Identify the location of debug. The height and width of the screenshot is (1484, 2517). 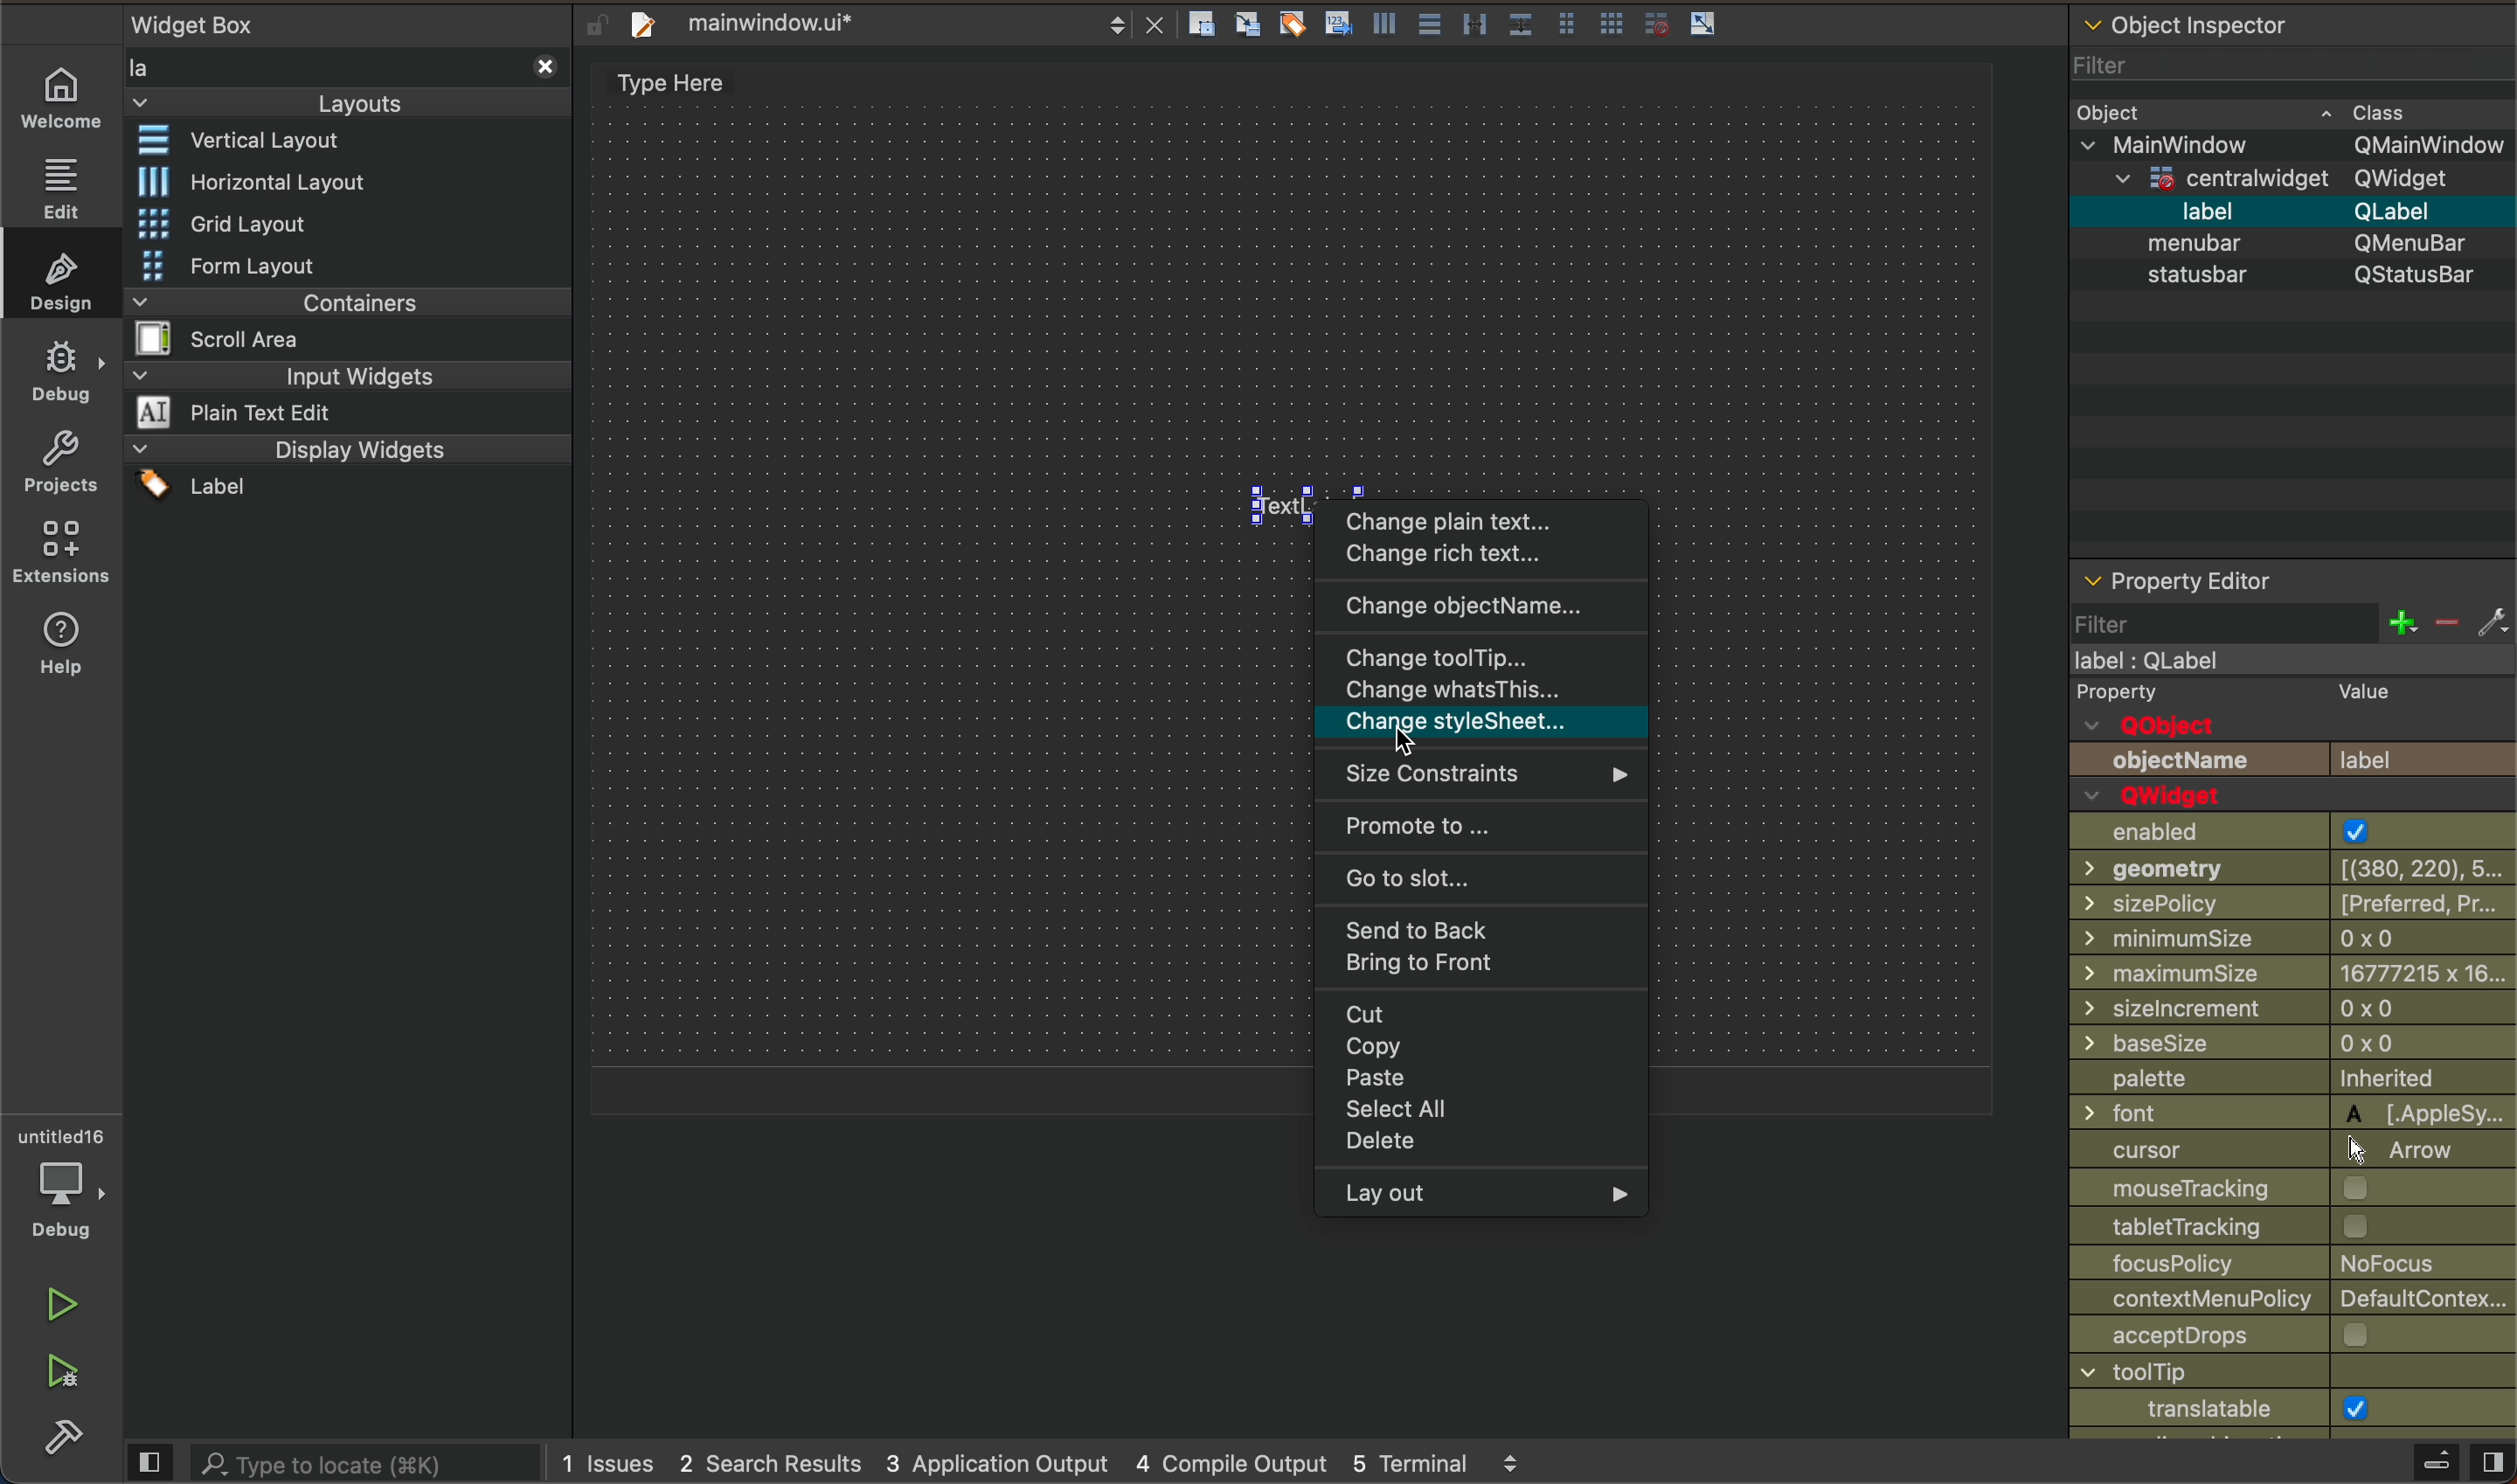
(65, 372).